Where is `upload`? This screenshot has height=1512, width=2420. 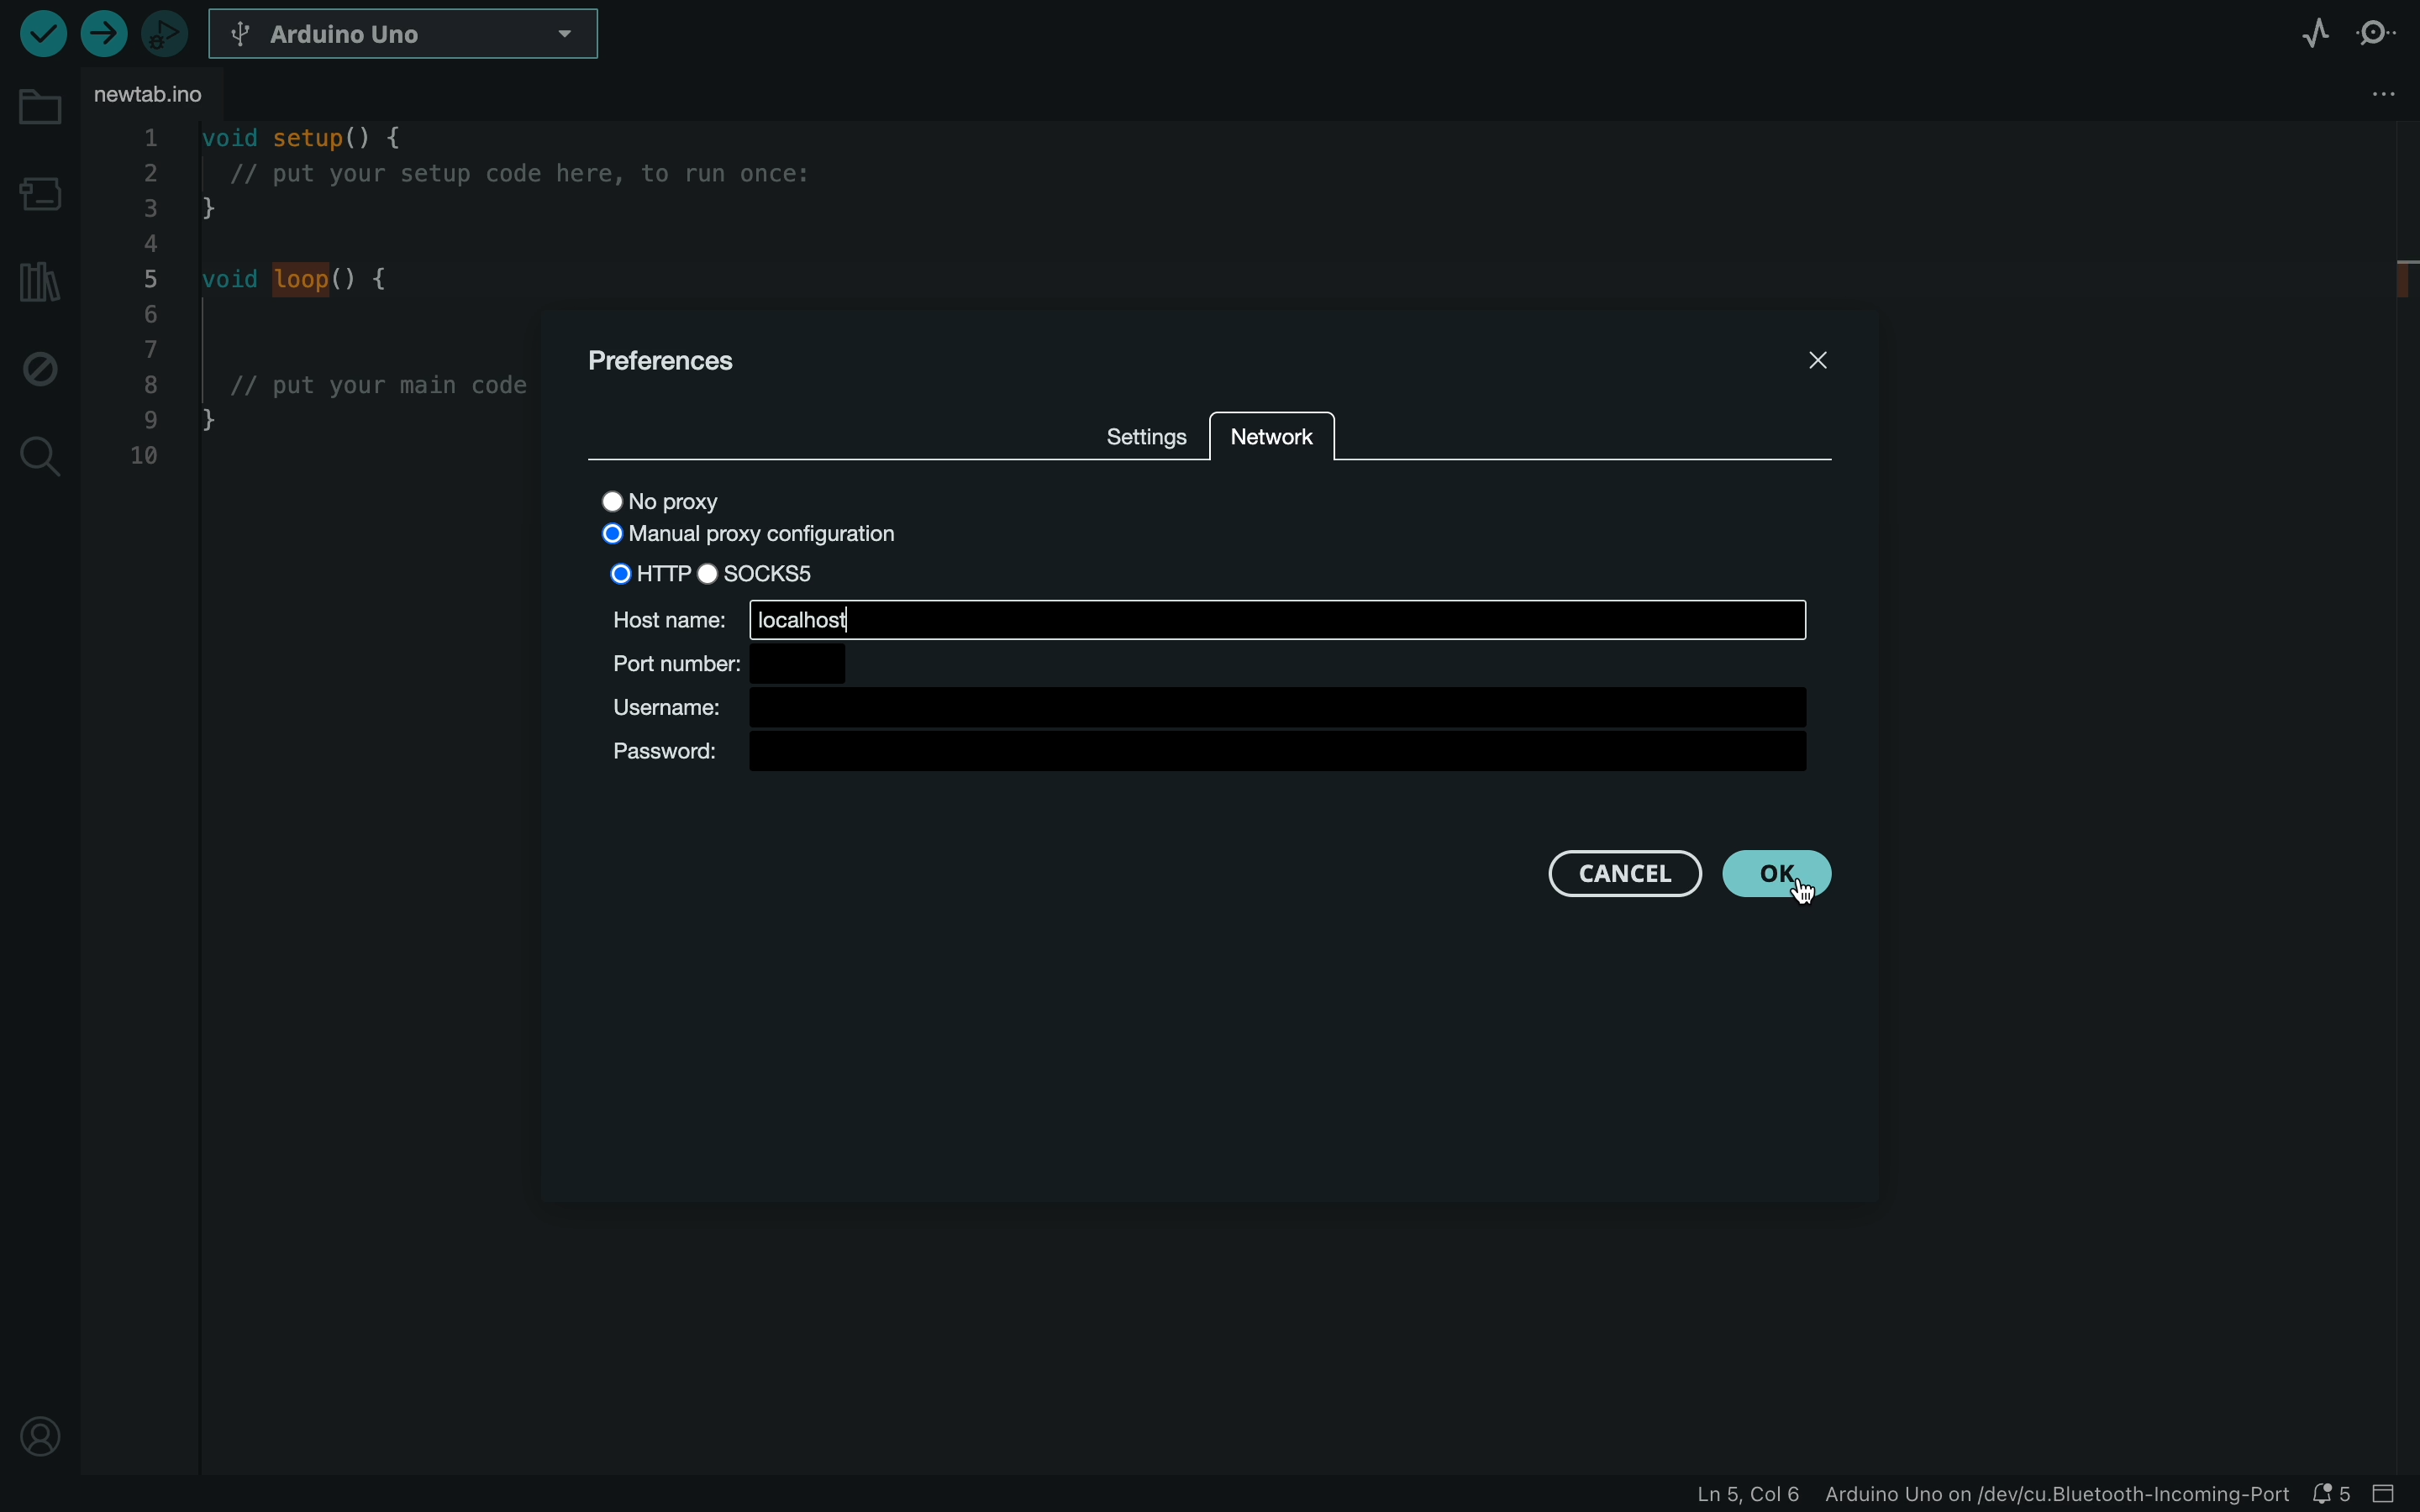
upload is located at coordinates (106, 32).